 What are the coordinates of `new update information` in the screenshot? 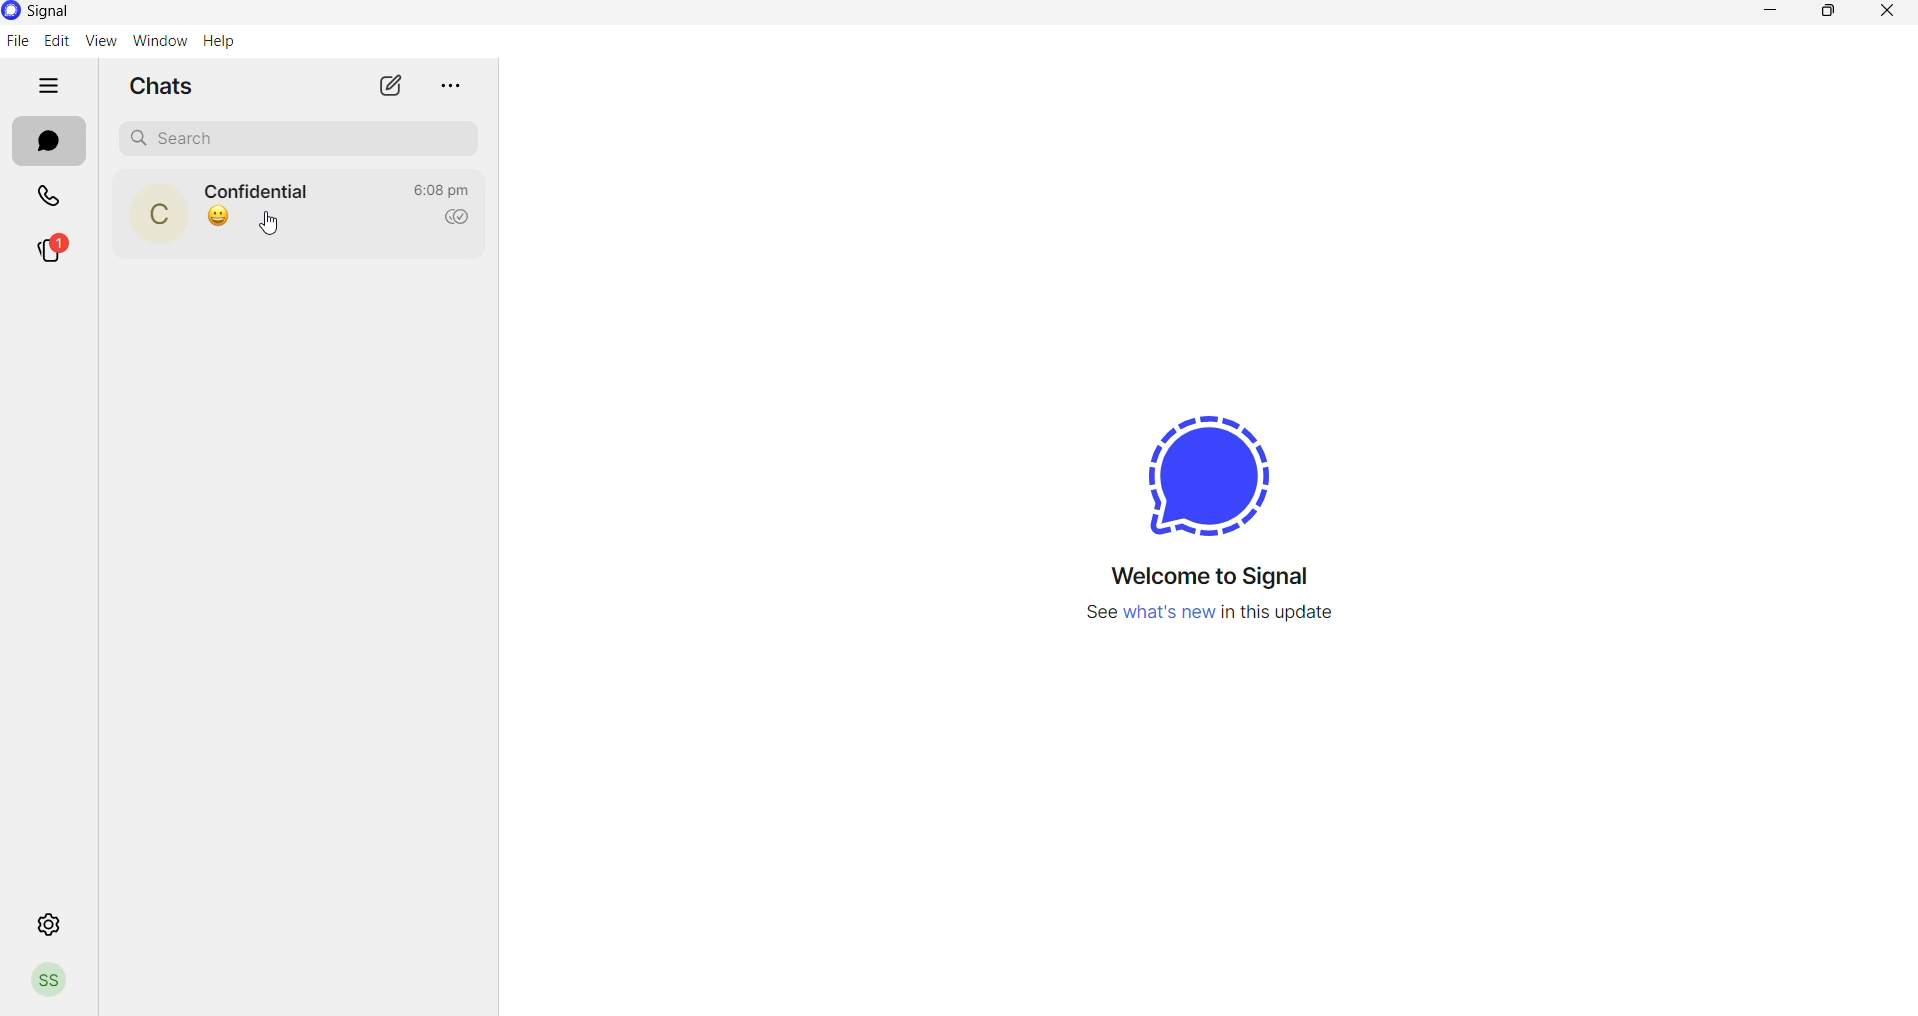 It's located at (1221, 615).